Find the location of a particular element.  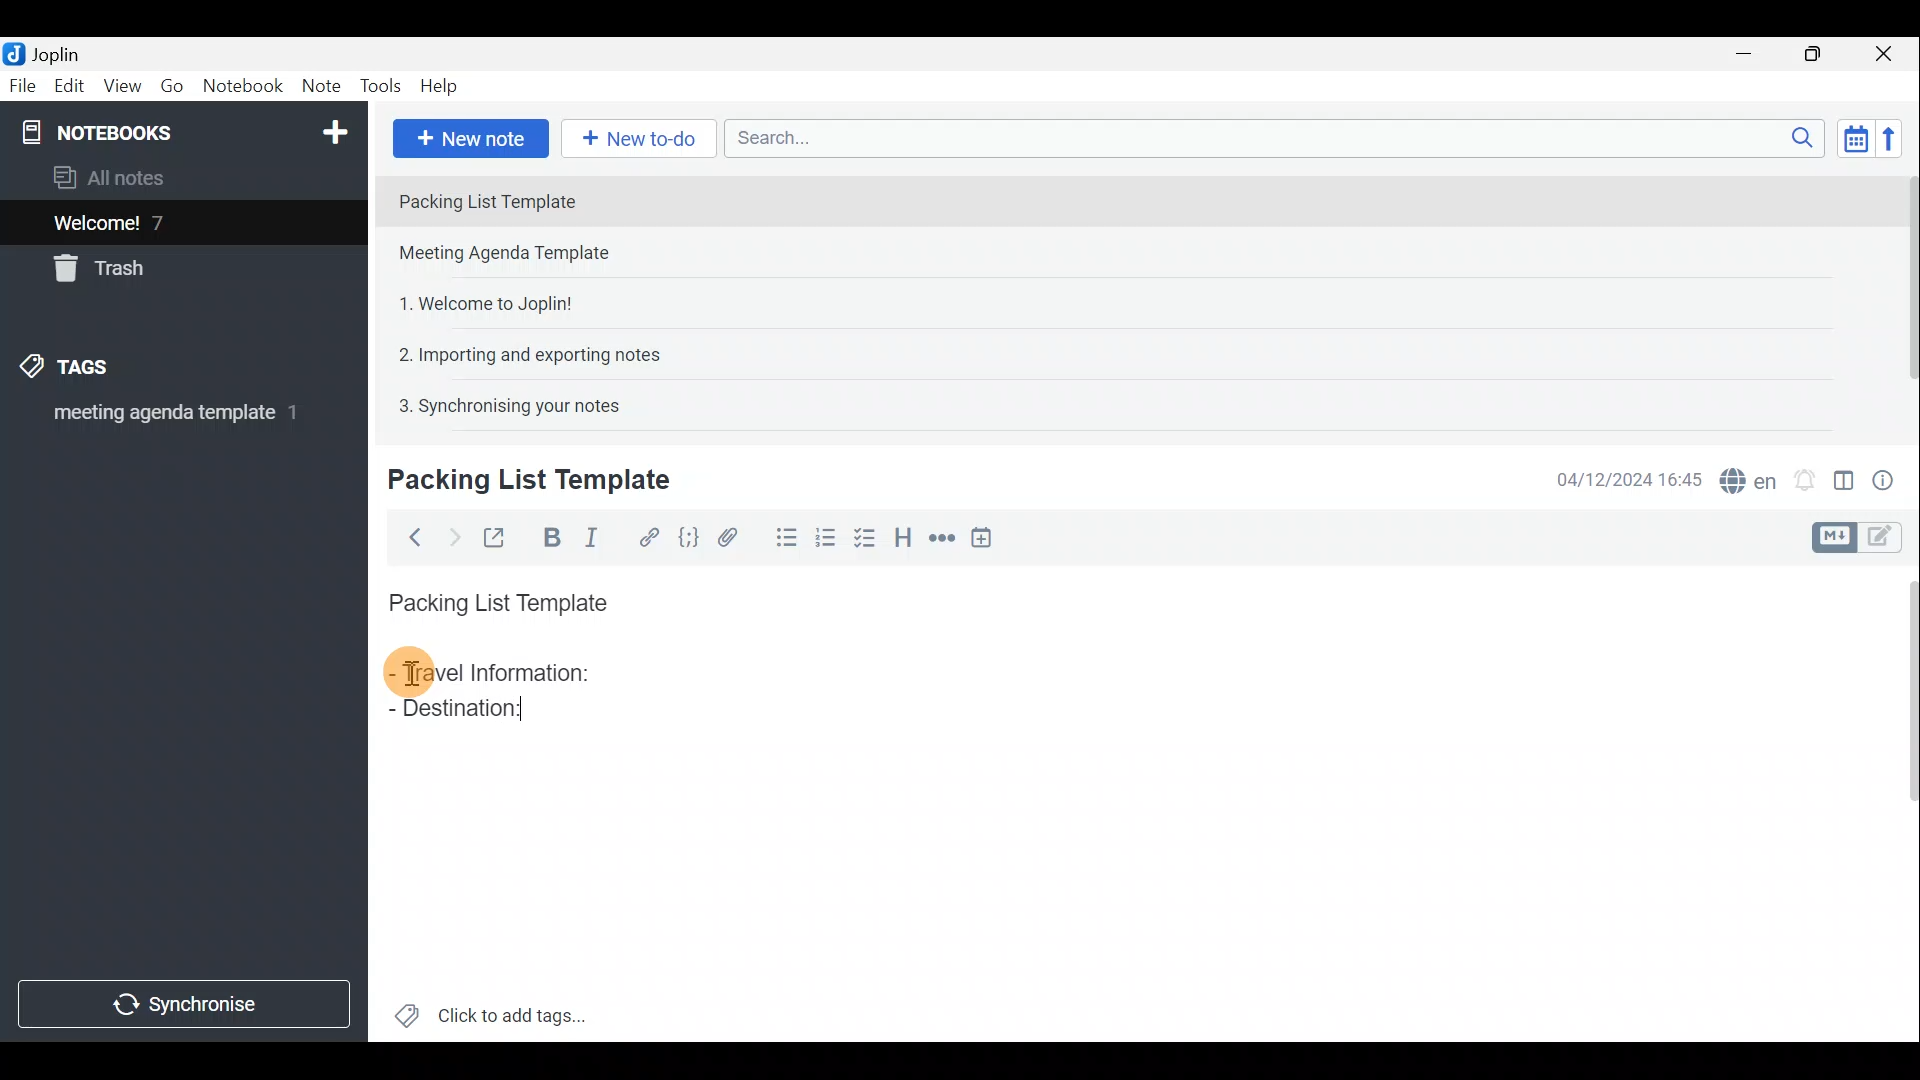

Minimise is located at coordinates (1754, 57).